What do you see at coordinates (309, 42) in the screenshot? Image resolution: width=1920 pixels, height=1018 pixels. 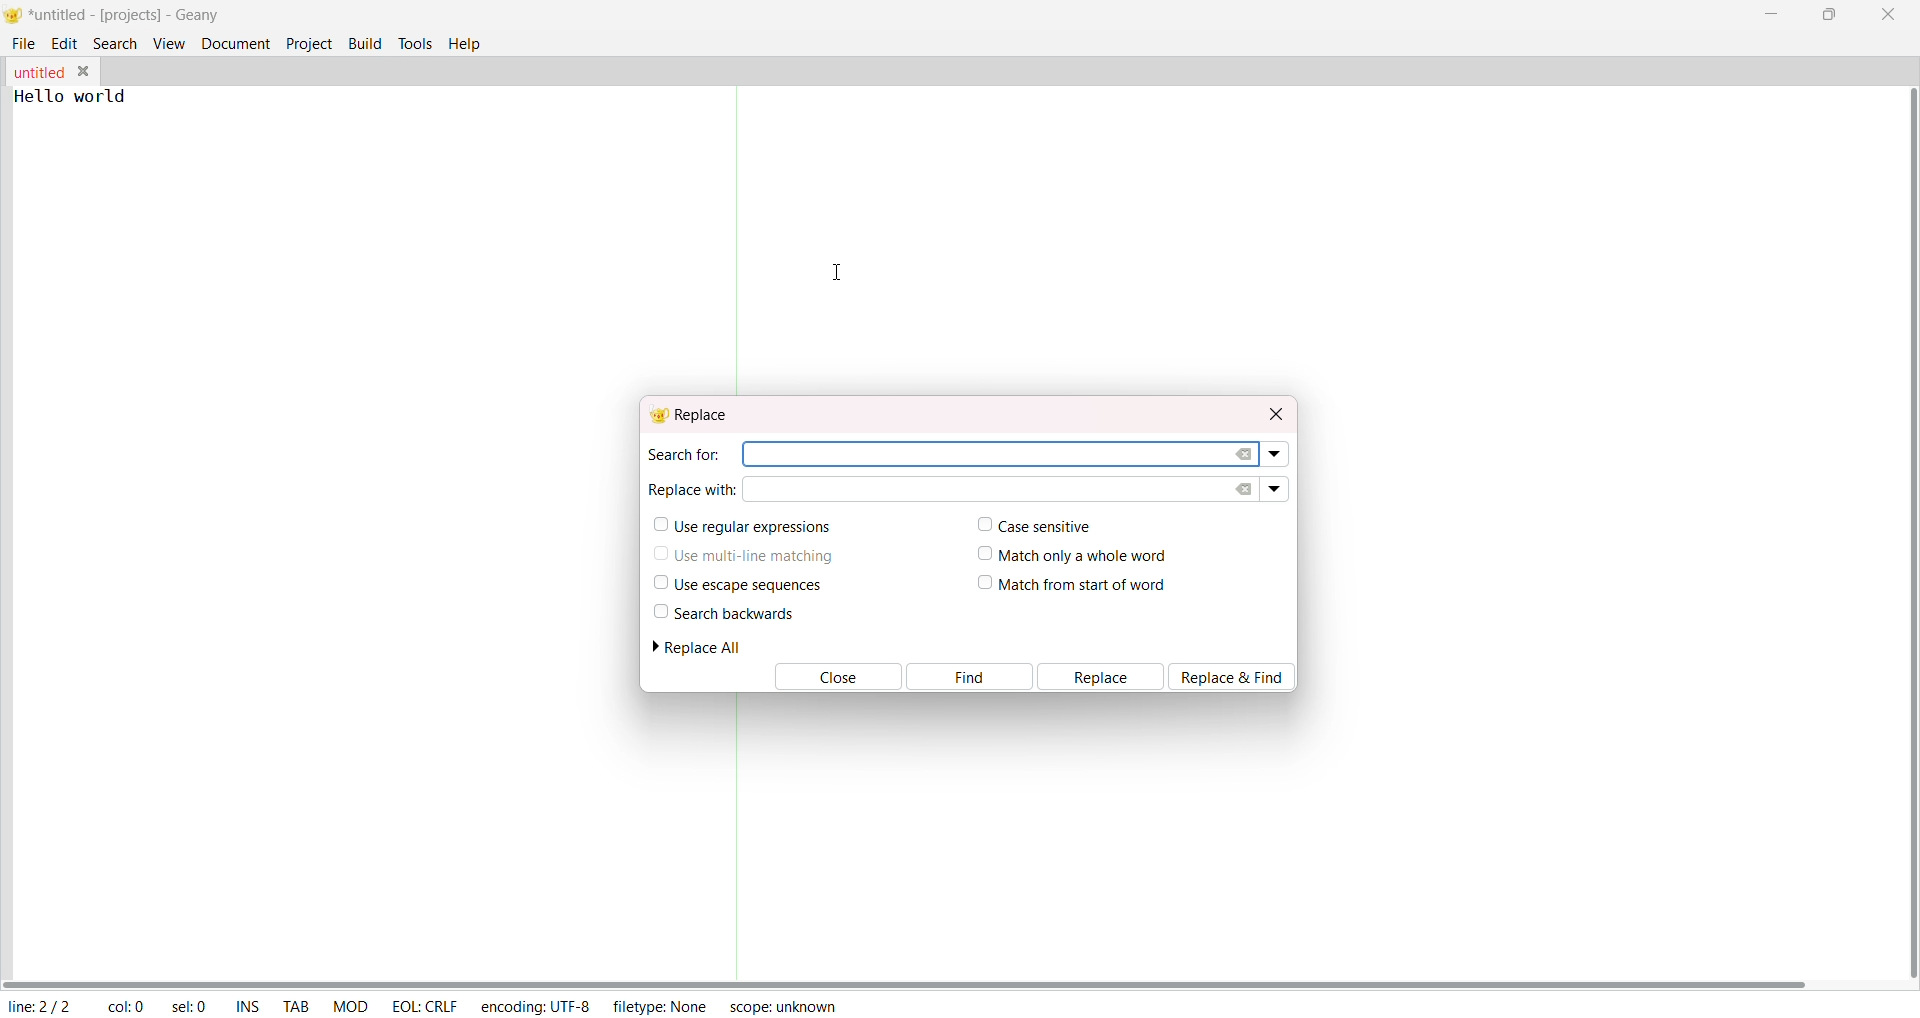 I see `project` at bounding box center [309, 42].